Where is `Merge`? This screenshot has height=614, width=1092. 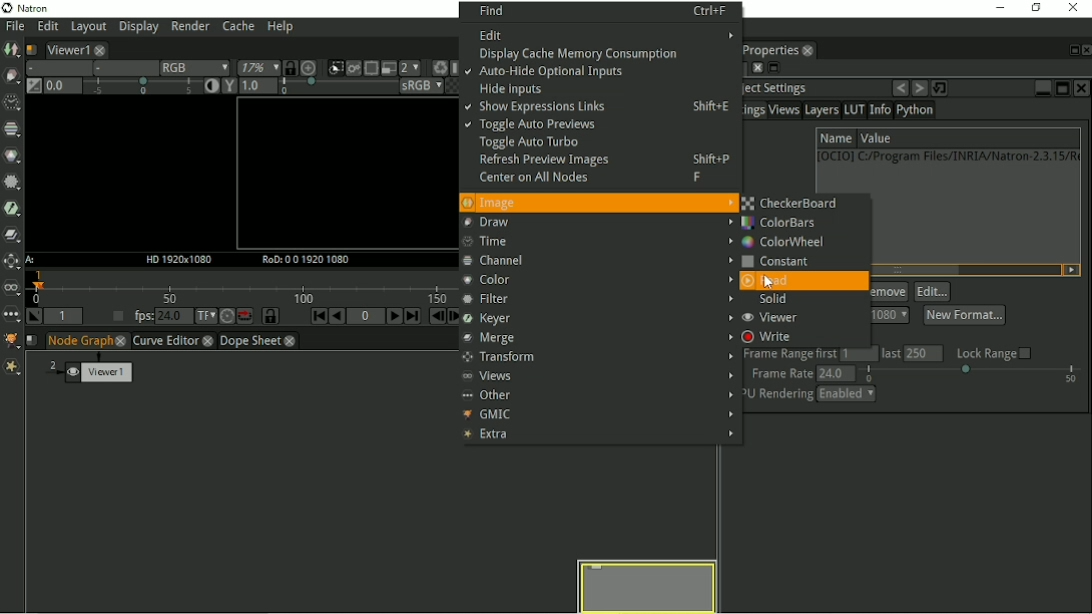
Merge is located at coordinates (594, 339).